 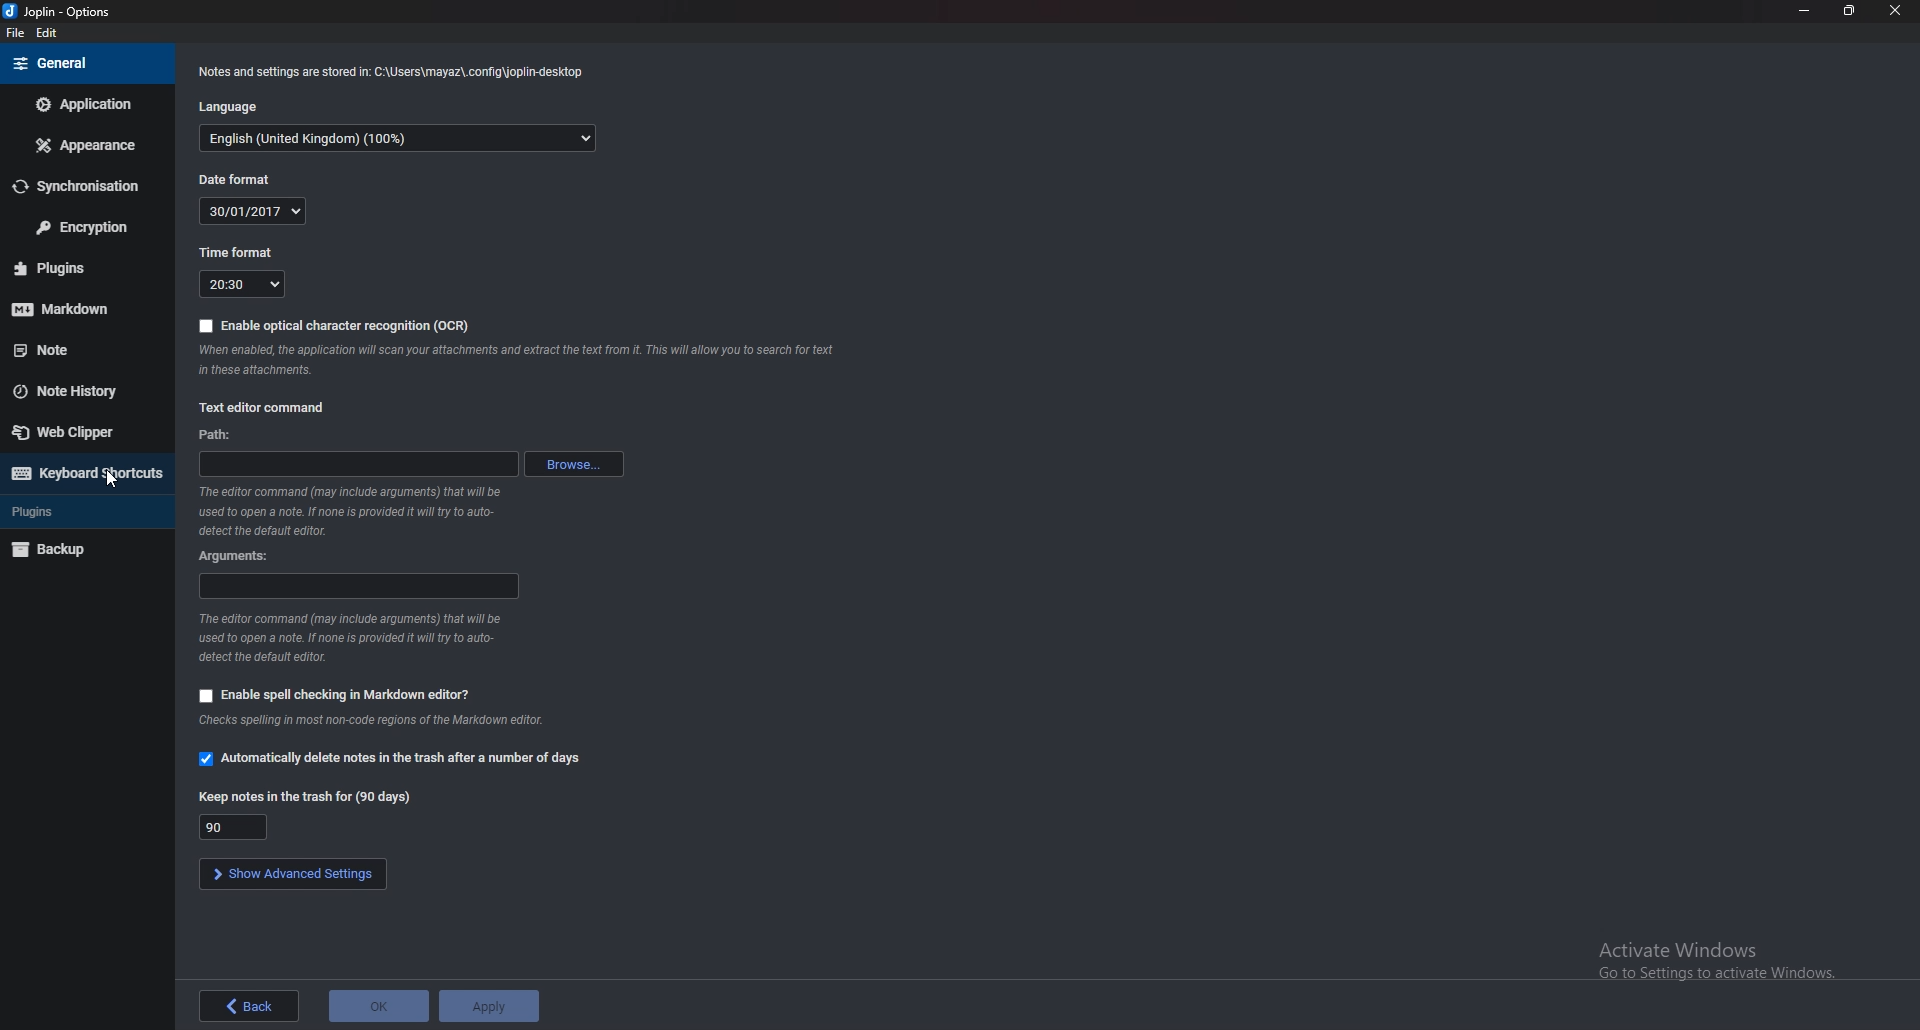 I want to click on Show advanced settings, so click(x=291, y=874).